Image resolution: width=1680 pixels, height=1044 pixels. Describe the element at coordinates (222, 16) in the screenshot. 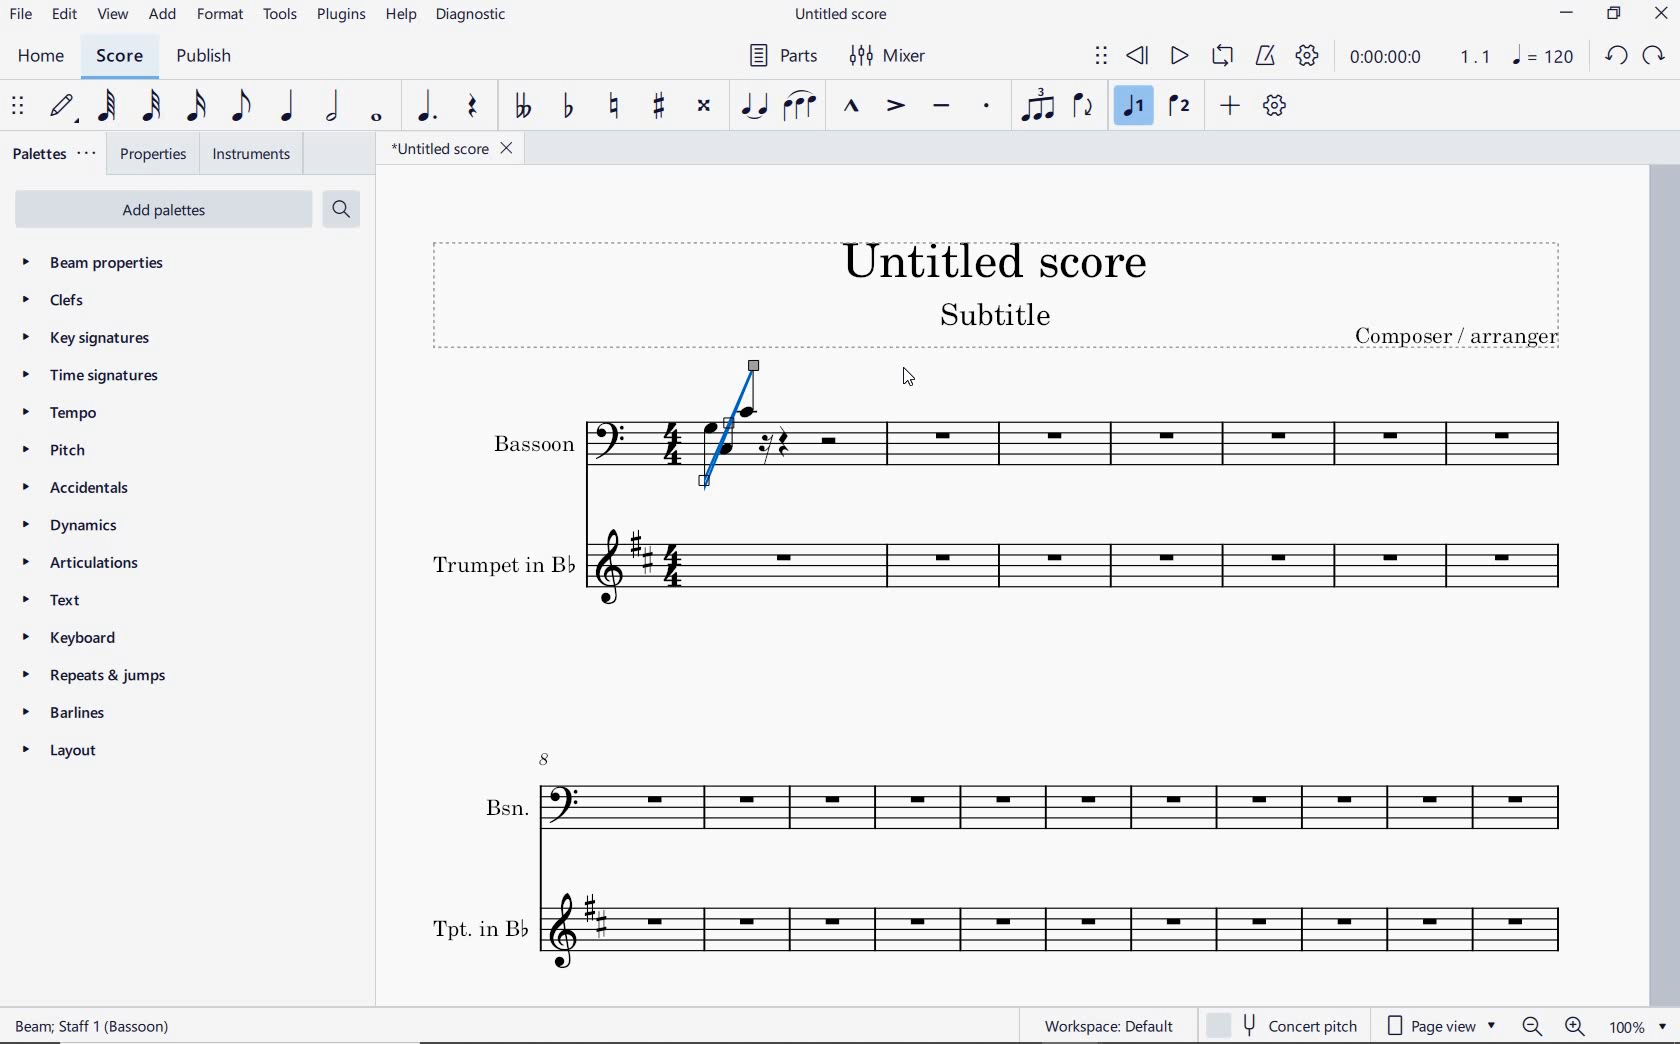

I see `format` at that location.